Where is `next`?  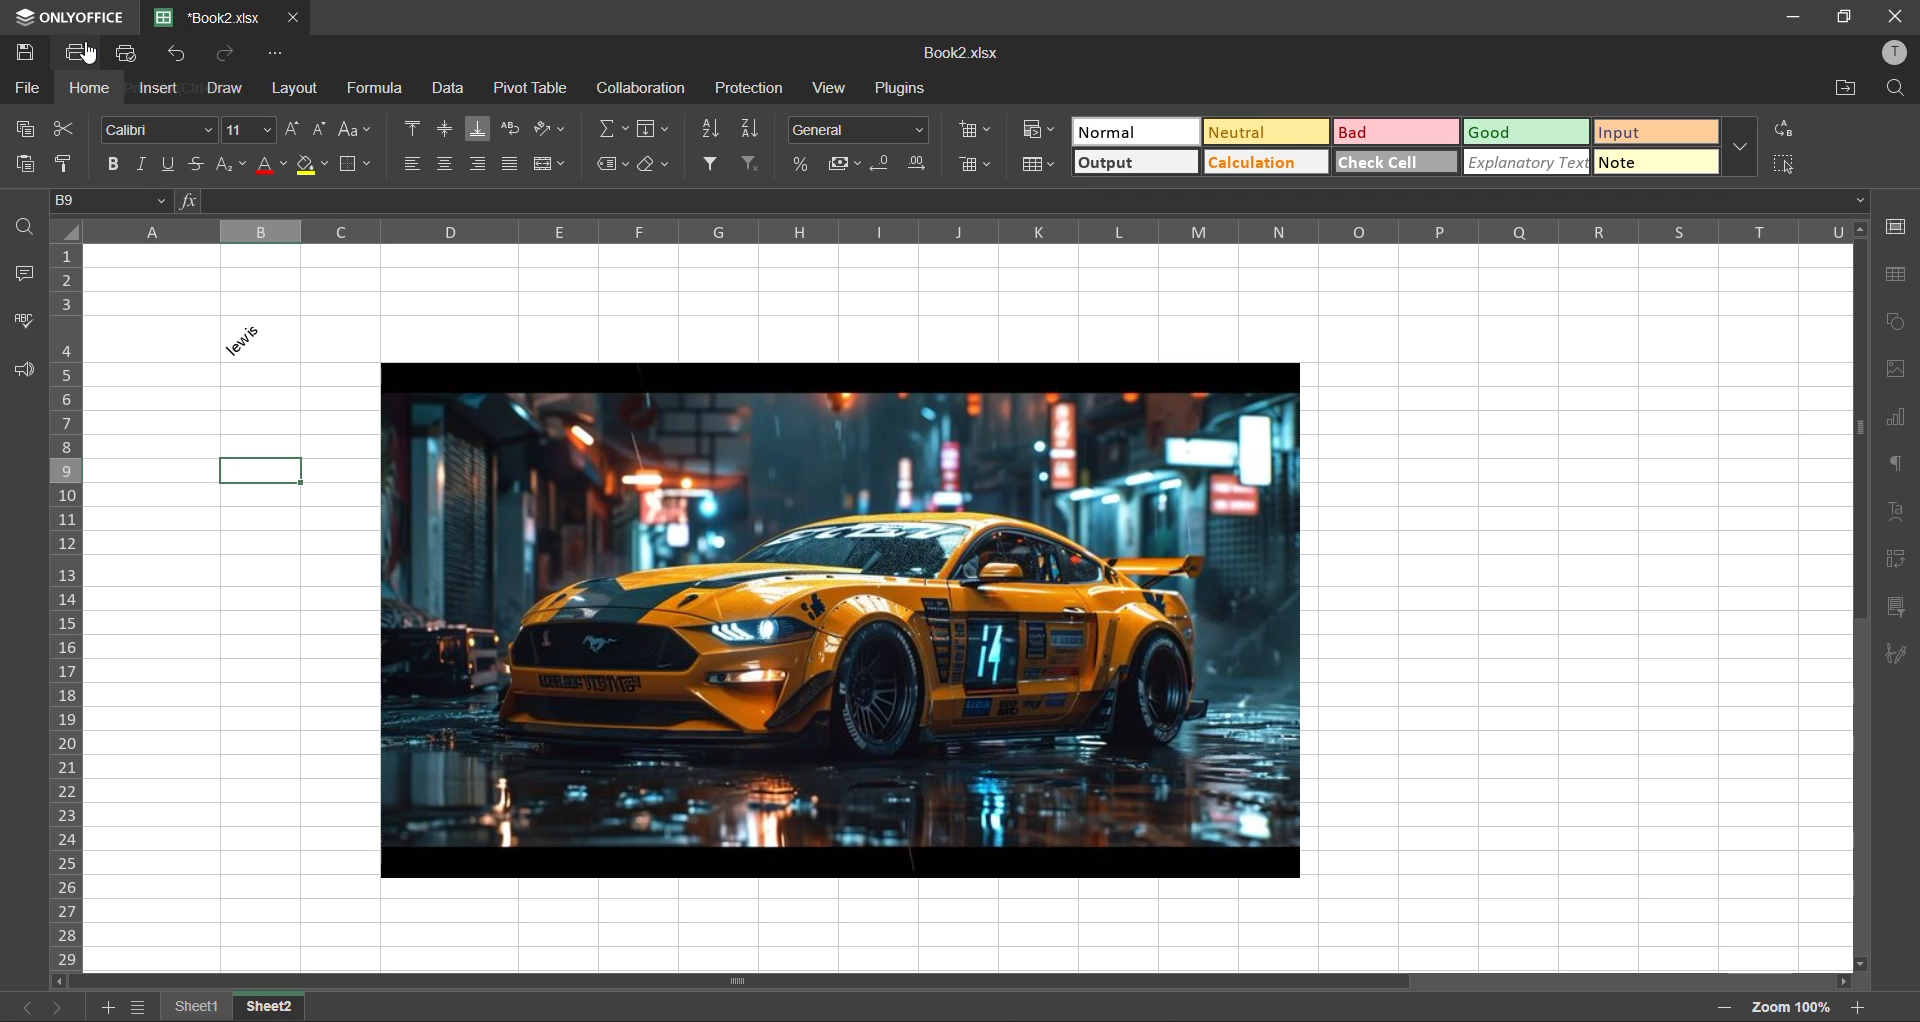 next is located at coordinates (58, 1007).